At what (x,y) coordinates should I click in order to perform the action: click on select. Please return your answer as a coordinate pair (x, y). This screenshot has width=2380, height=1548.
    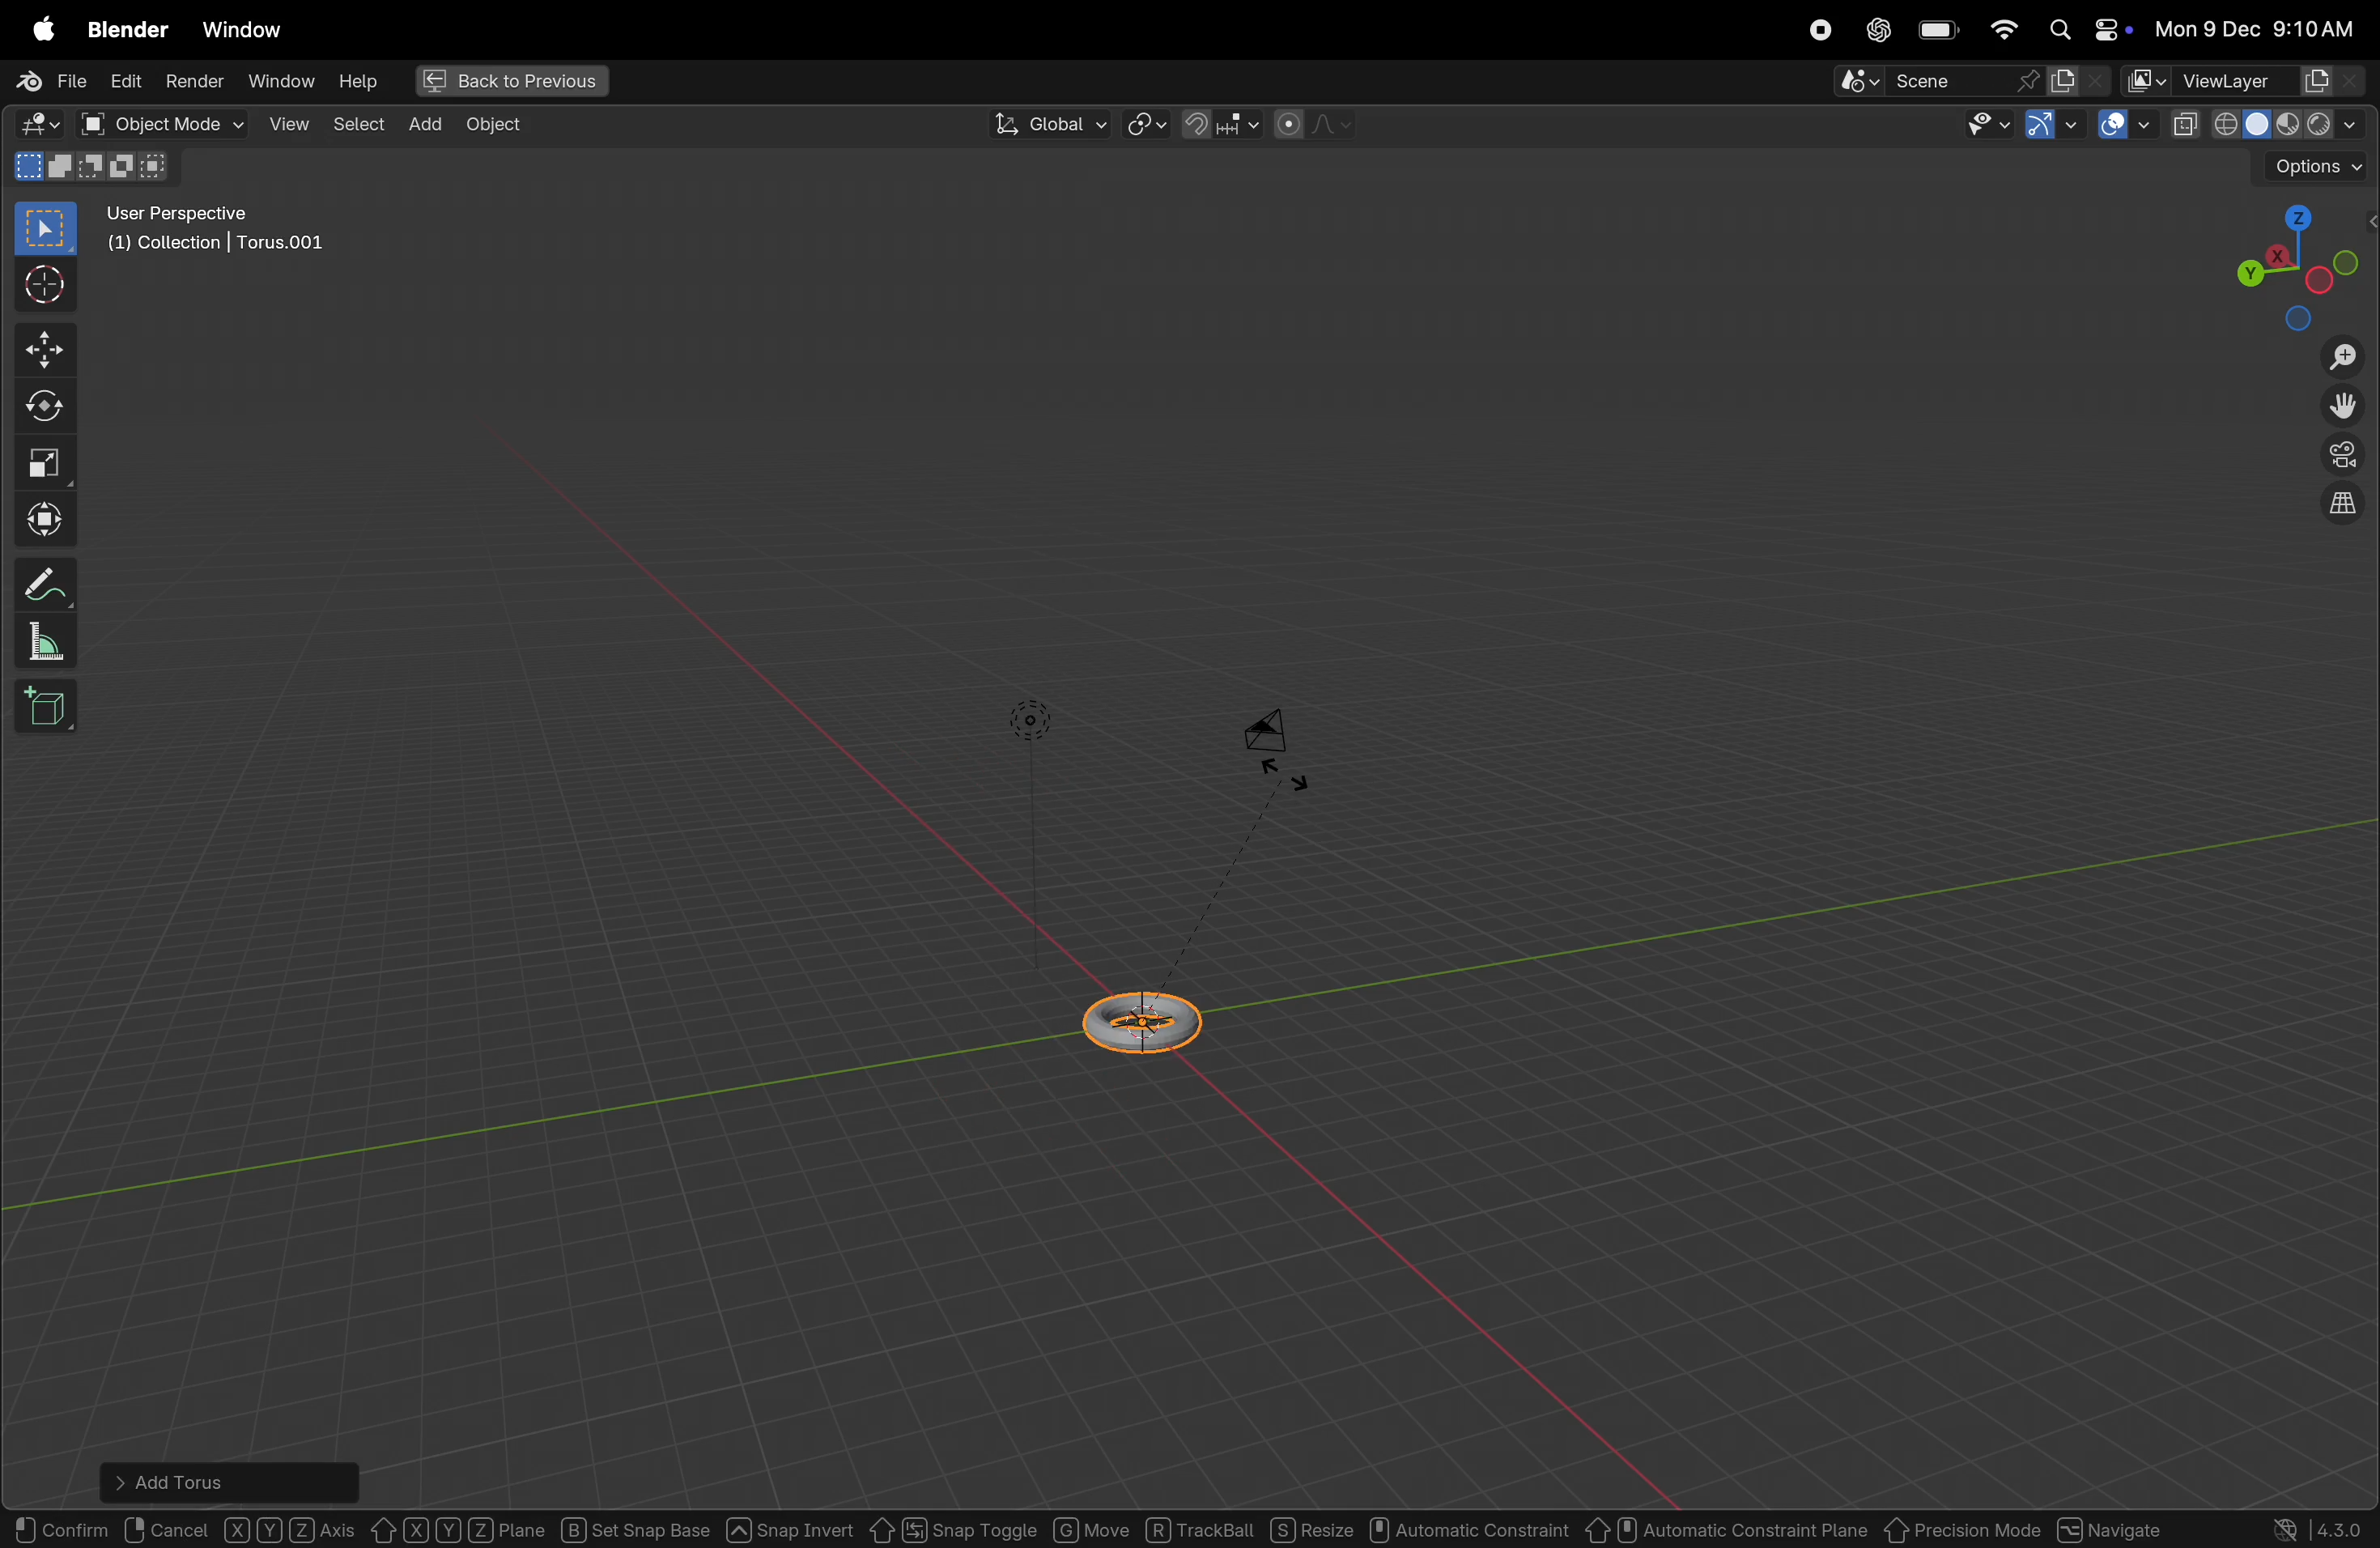
    Looking at the image, I should click on (356, 121).